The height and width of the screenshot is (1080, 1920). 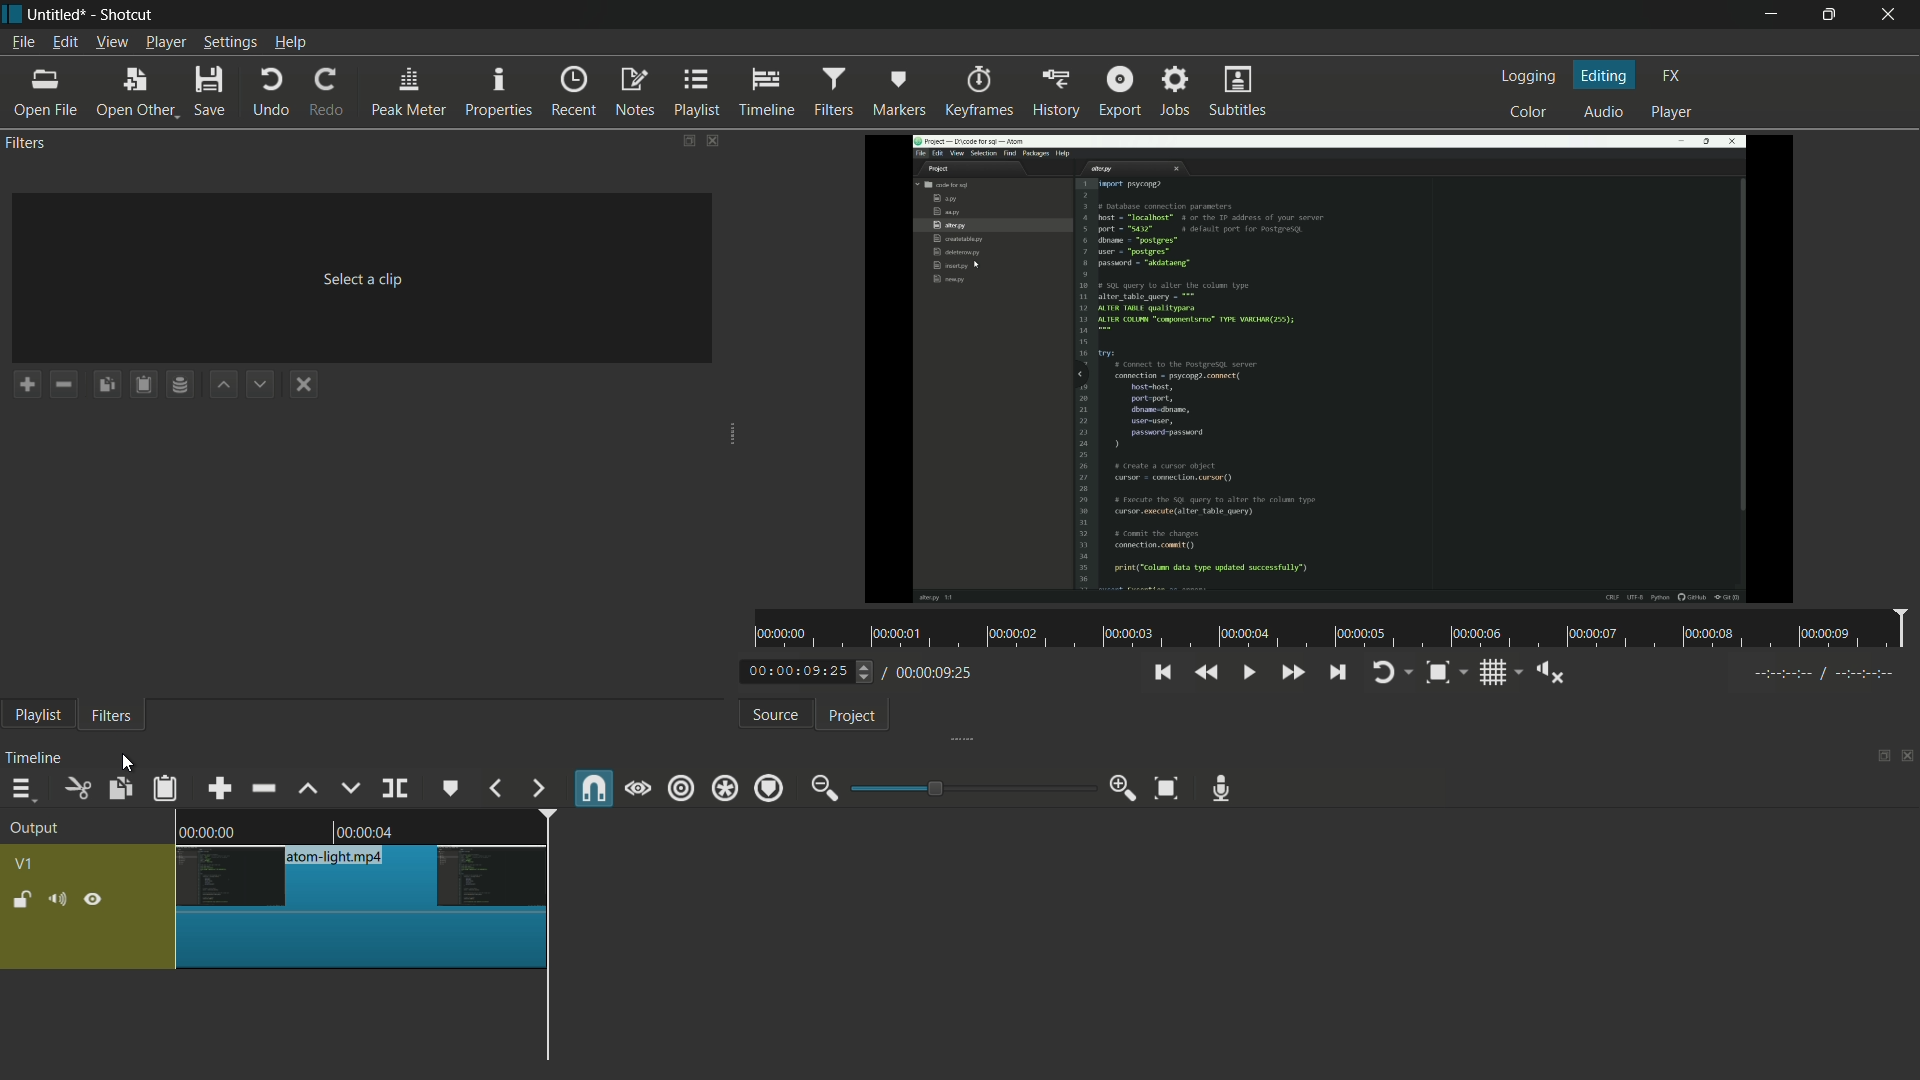 What do you see at coordinates (854, 717) in the screenshot?
I see `project` at bounding box center [854, 717].